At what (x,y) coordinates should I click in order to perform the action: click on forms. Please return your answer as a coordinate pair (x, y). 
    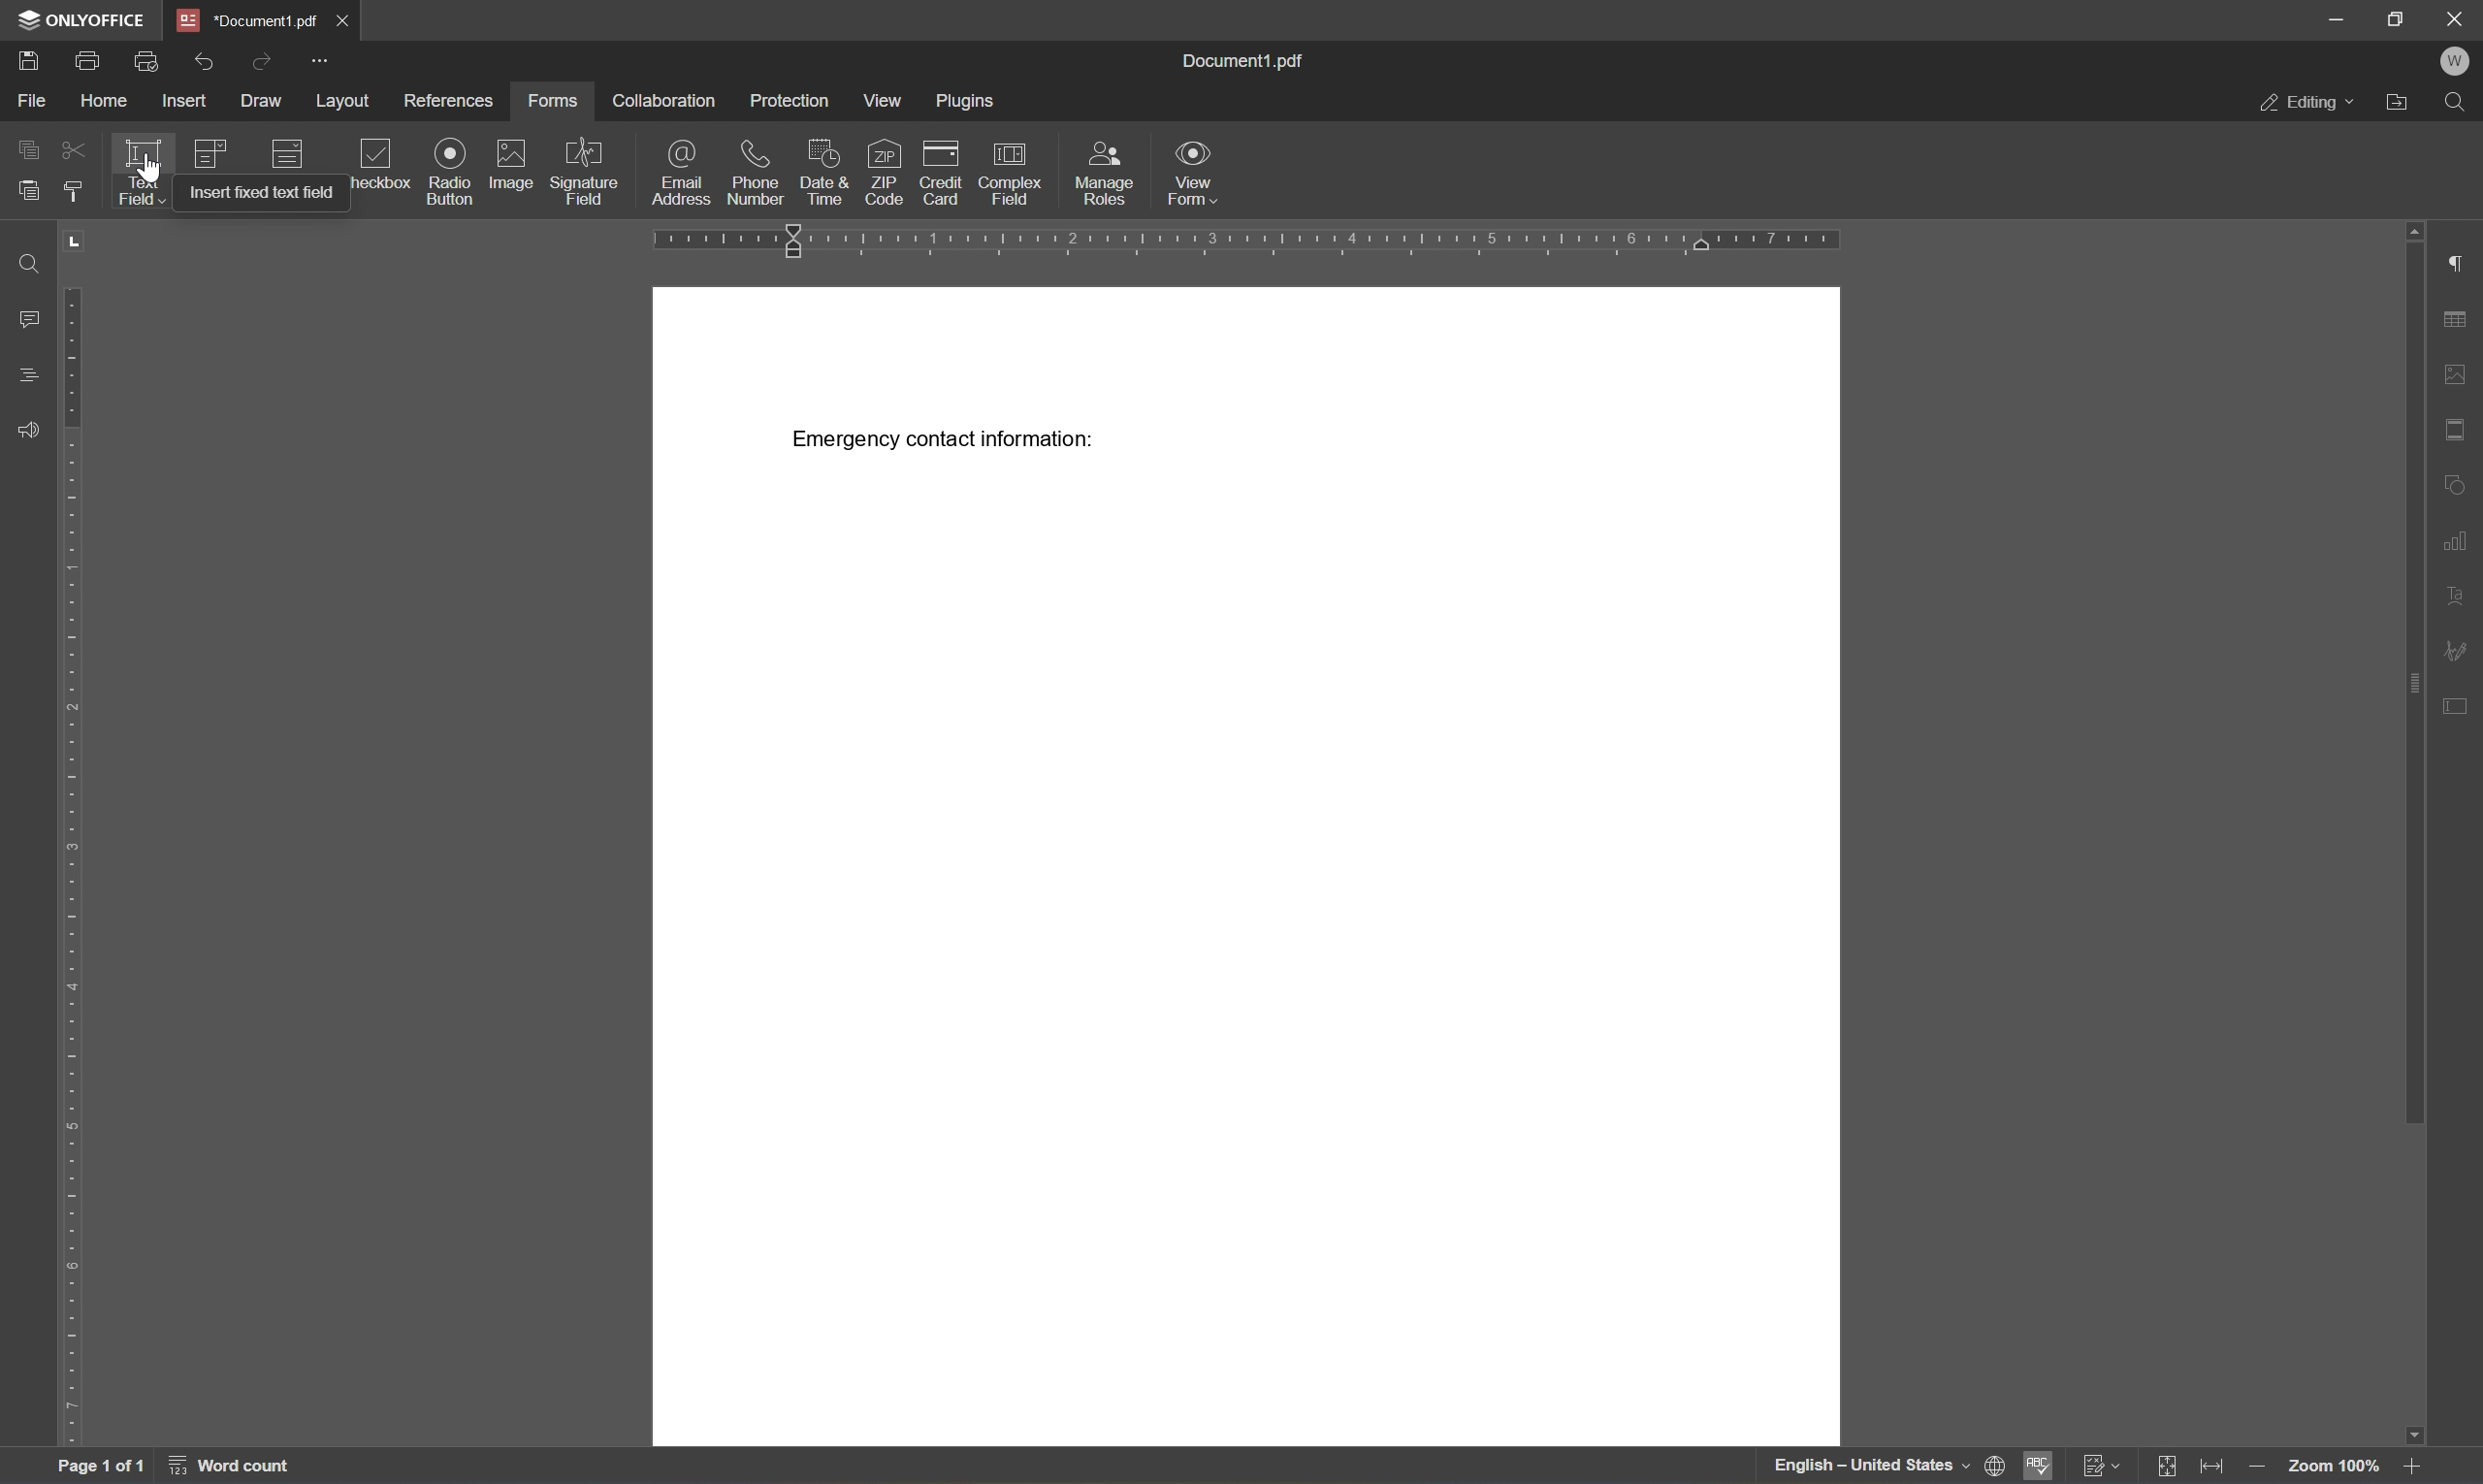
    Looking at the image, I should click on (555, 101).